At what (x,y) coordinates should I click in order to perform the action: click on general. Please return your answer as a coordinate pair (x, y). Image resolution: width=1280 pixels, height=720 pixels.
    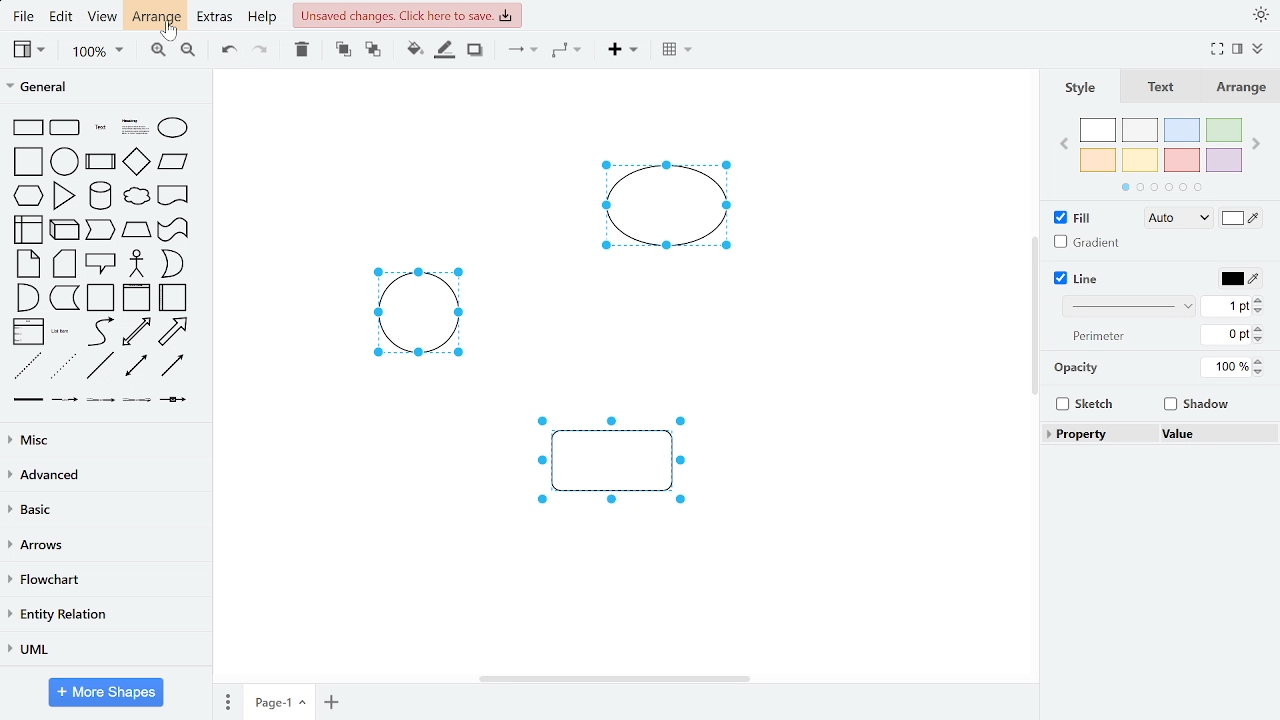
    Looking at the image, I should click on (102, 88).